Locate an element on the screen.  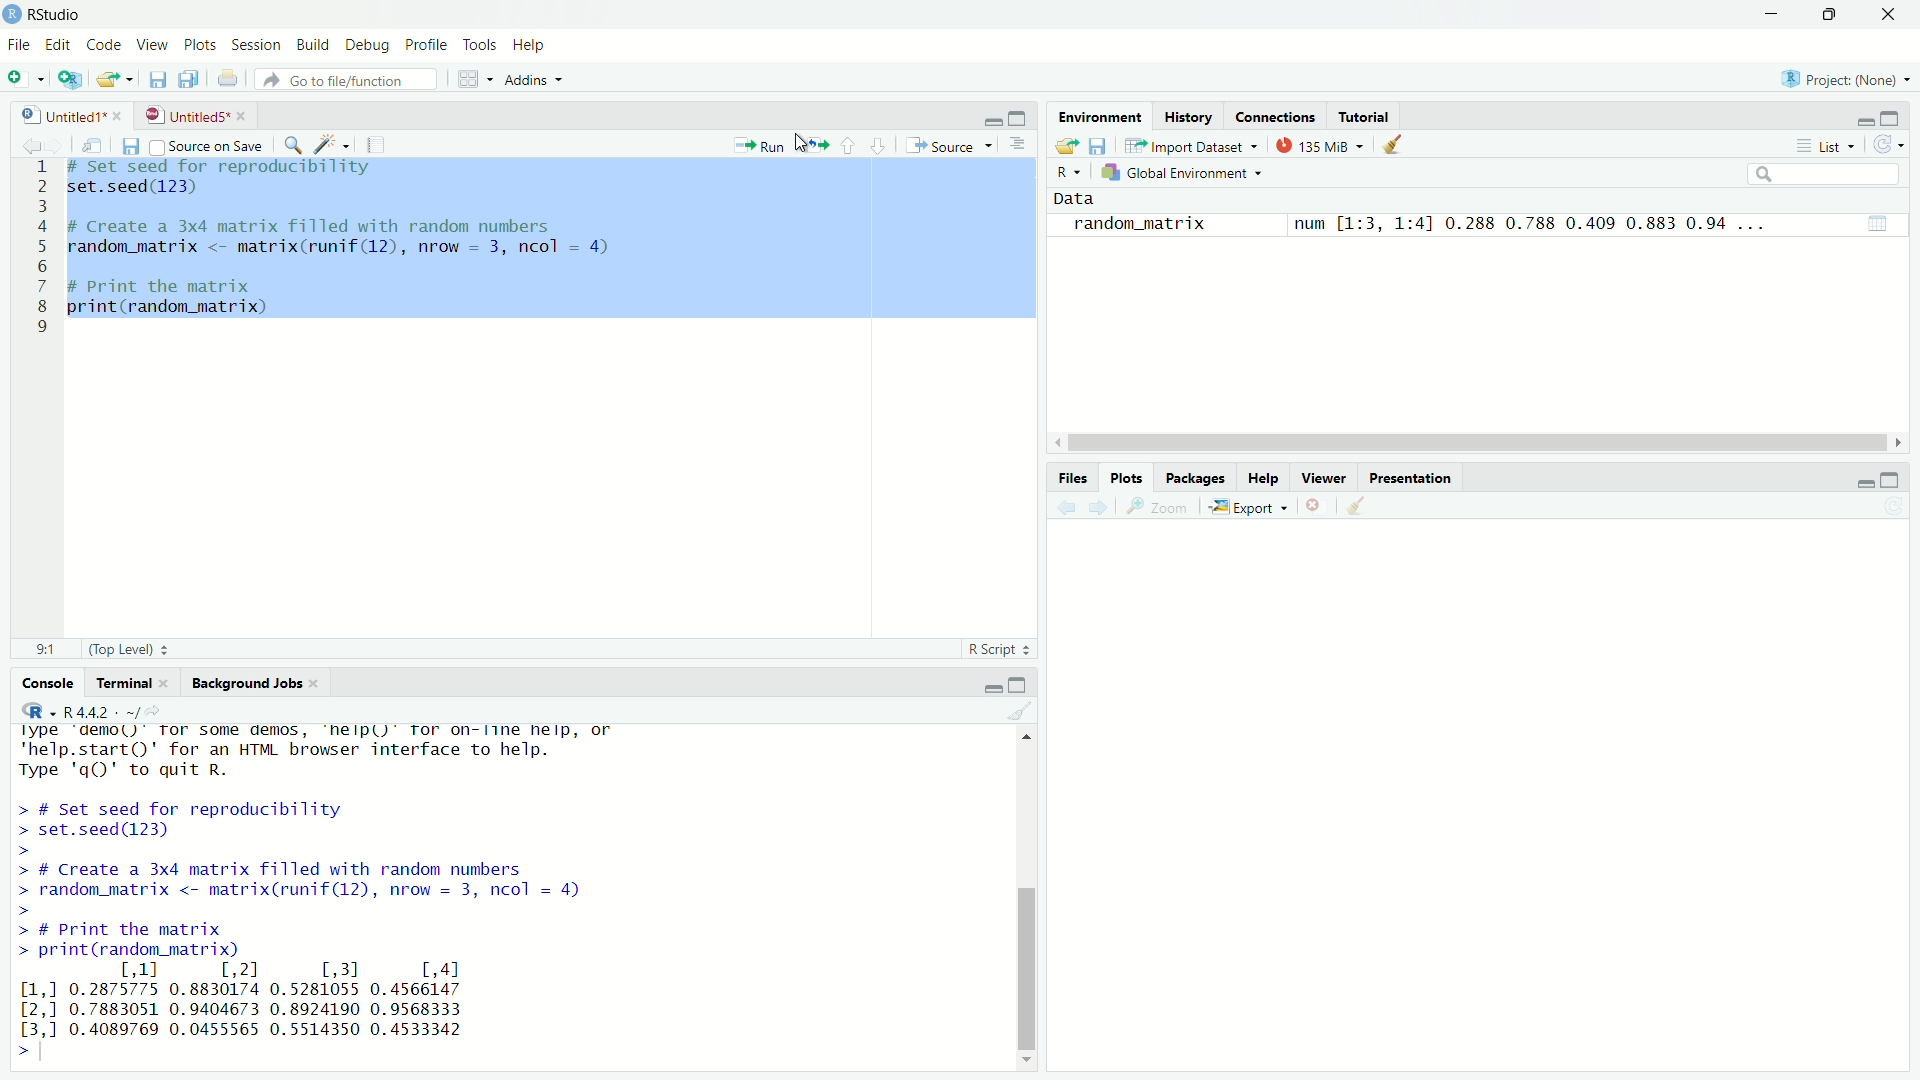
minimise is located at coordinates (1859, 120).